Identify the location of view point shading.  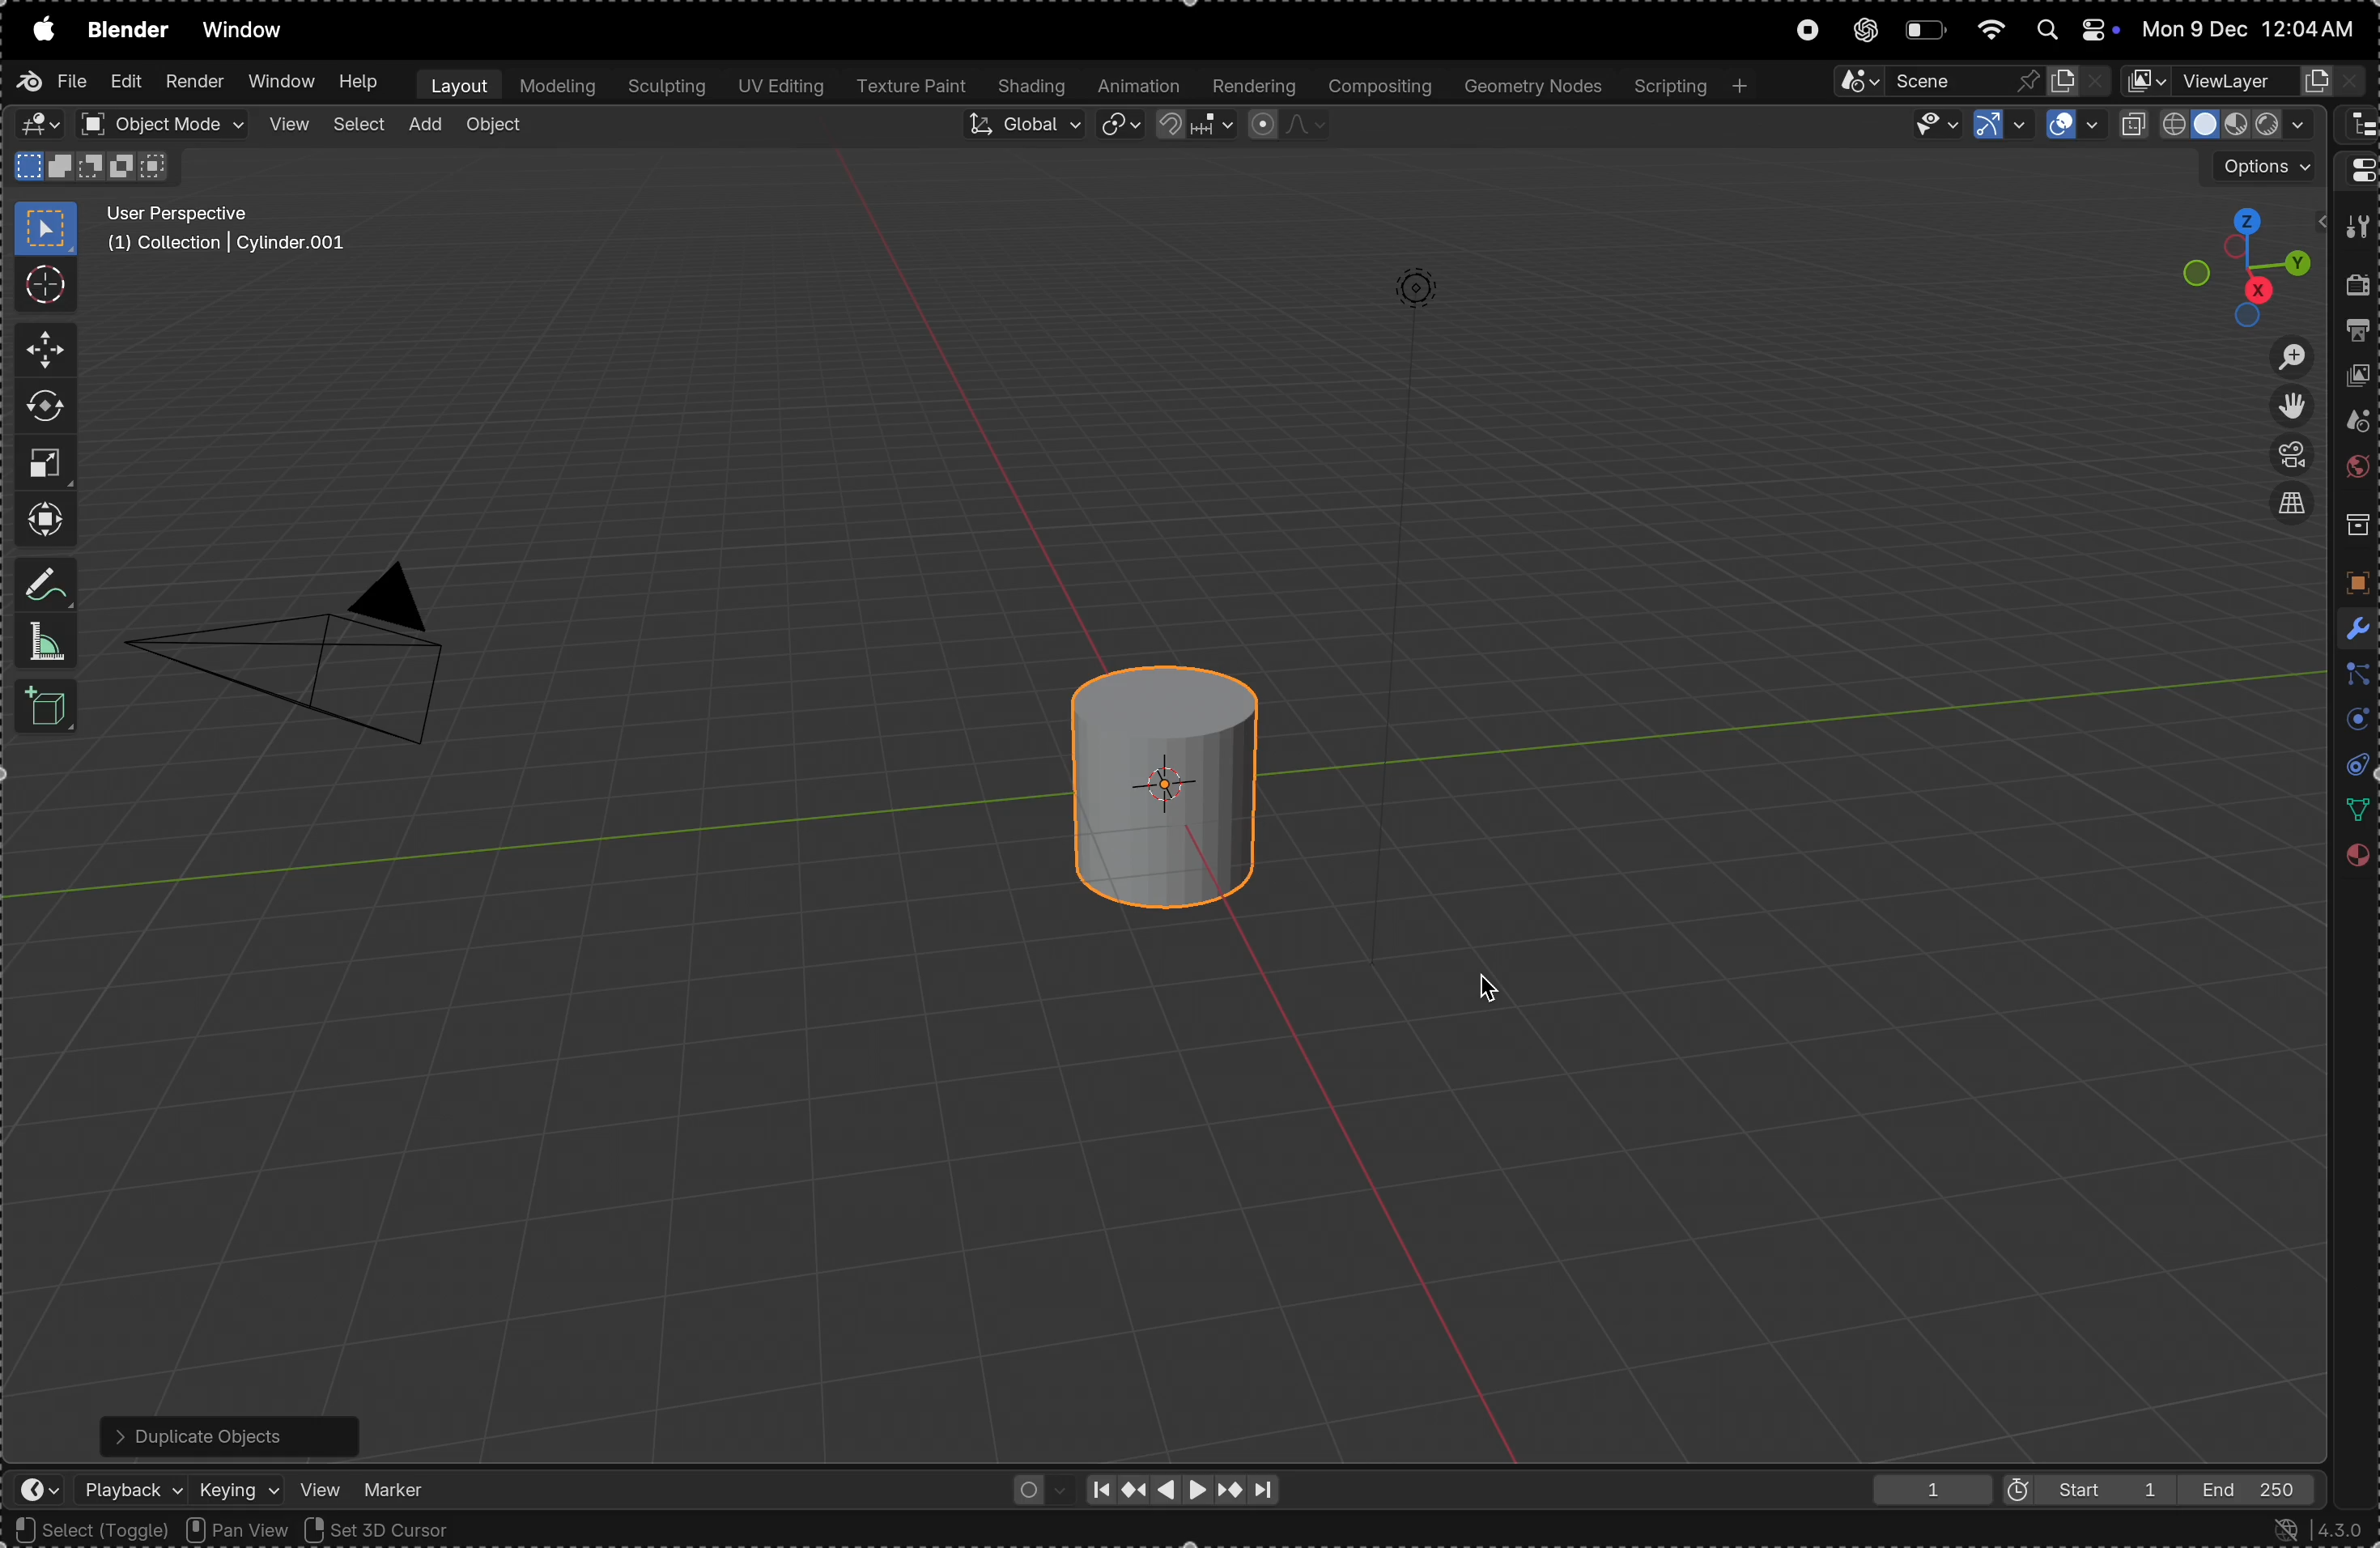
(2220, 125).